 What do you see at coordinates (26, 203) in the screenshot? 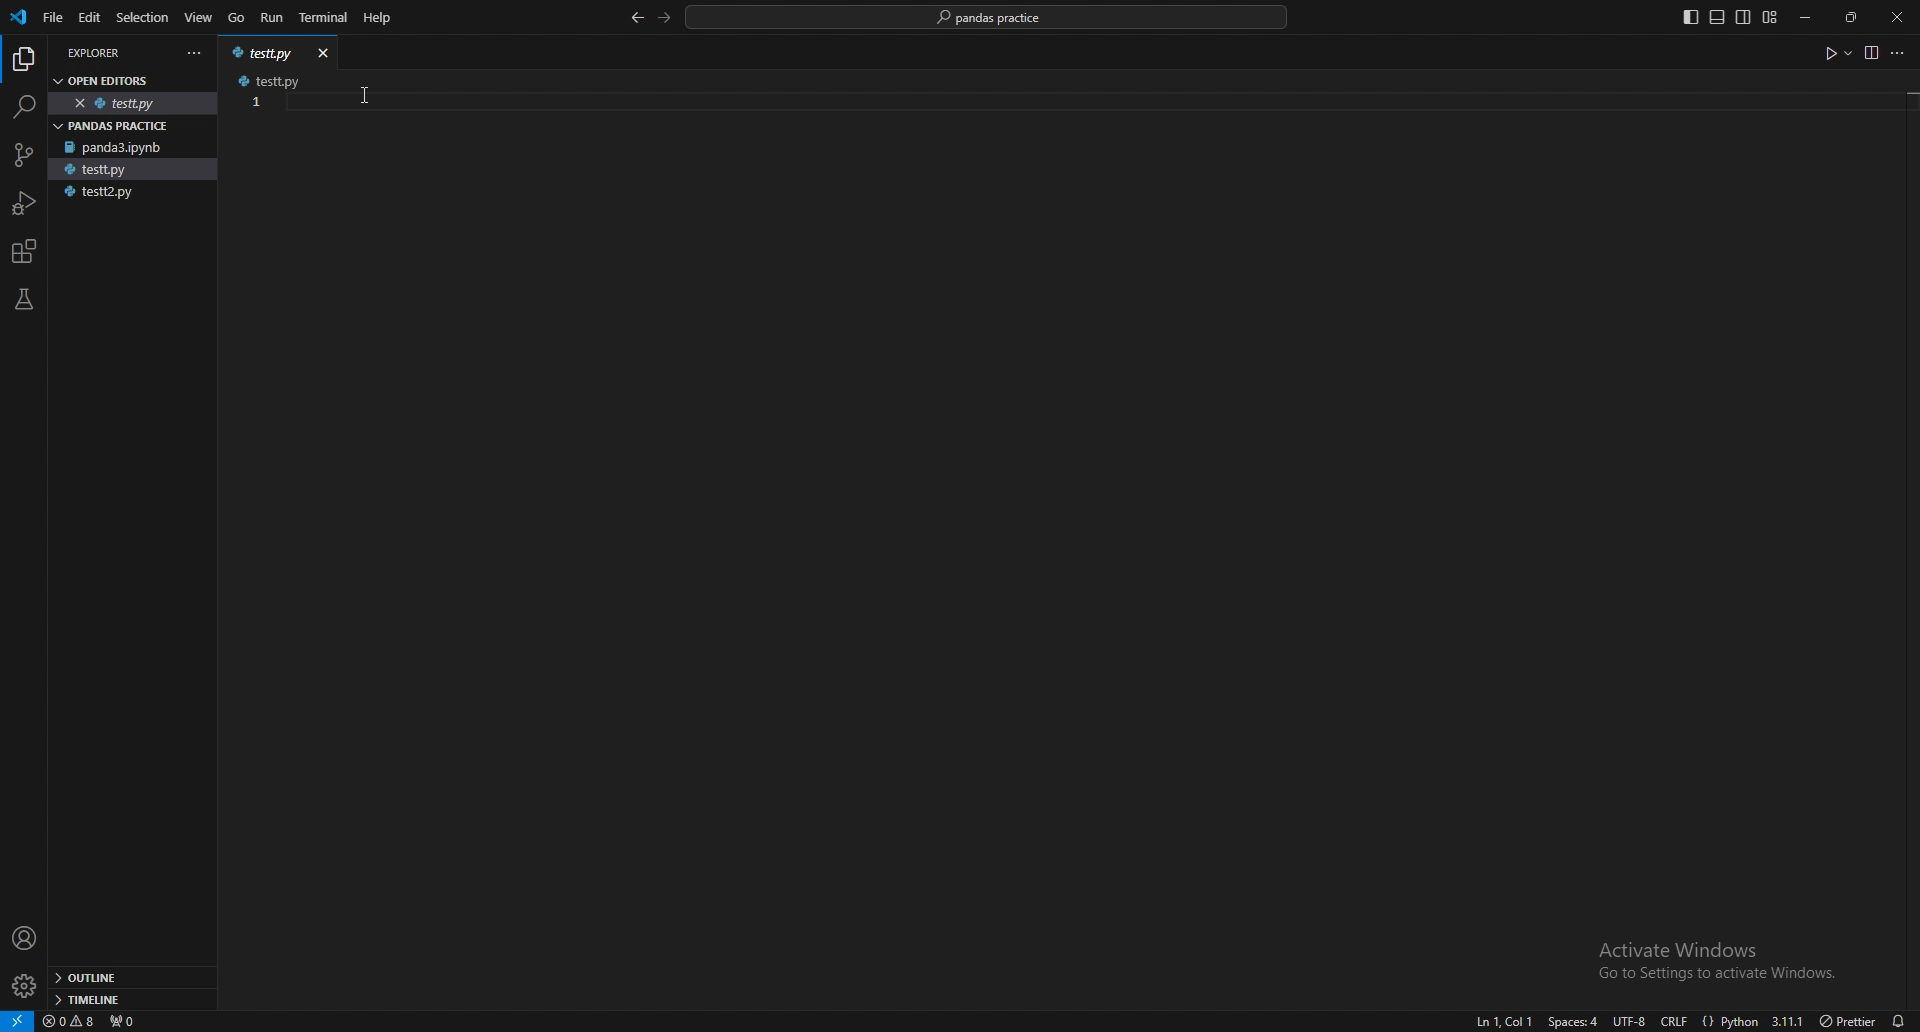
I see `run and debug` at bounding box center [26, 203].